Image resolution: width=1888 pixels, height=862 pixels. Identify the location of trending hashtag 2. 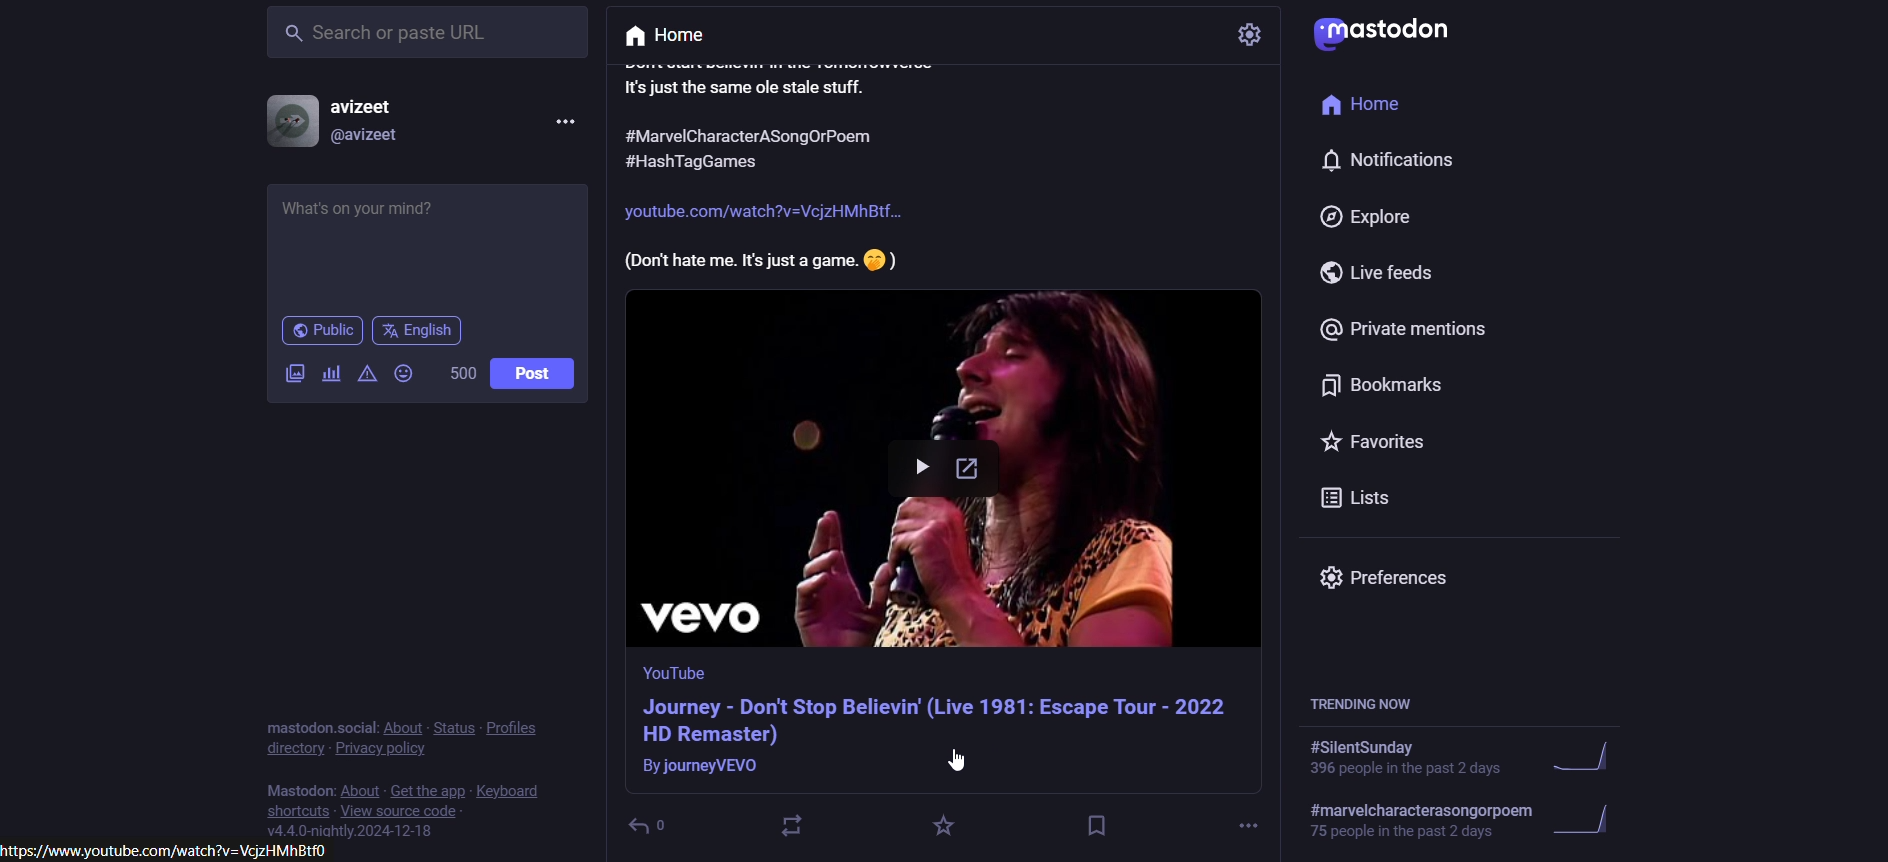
(1473, 823).